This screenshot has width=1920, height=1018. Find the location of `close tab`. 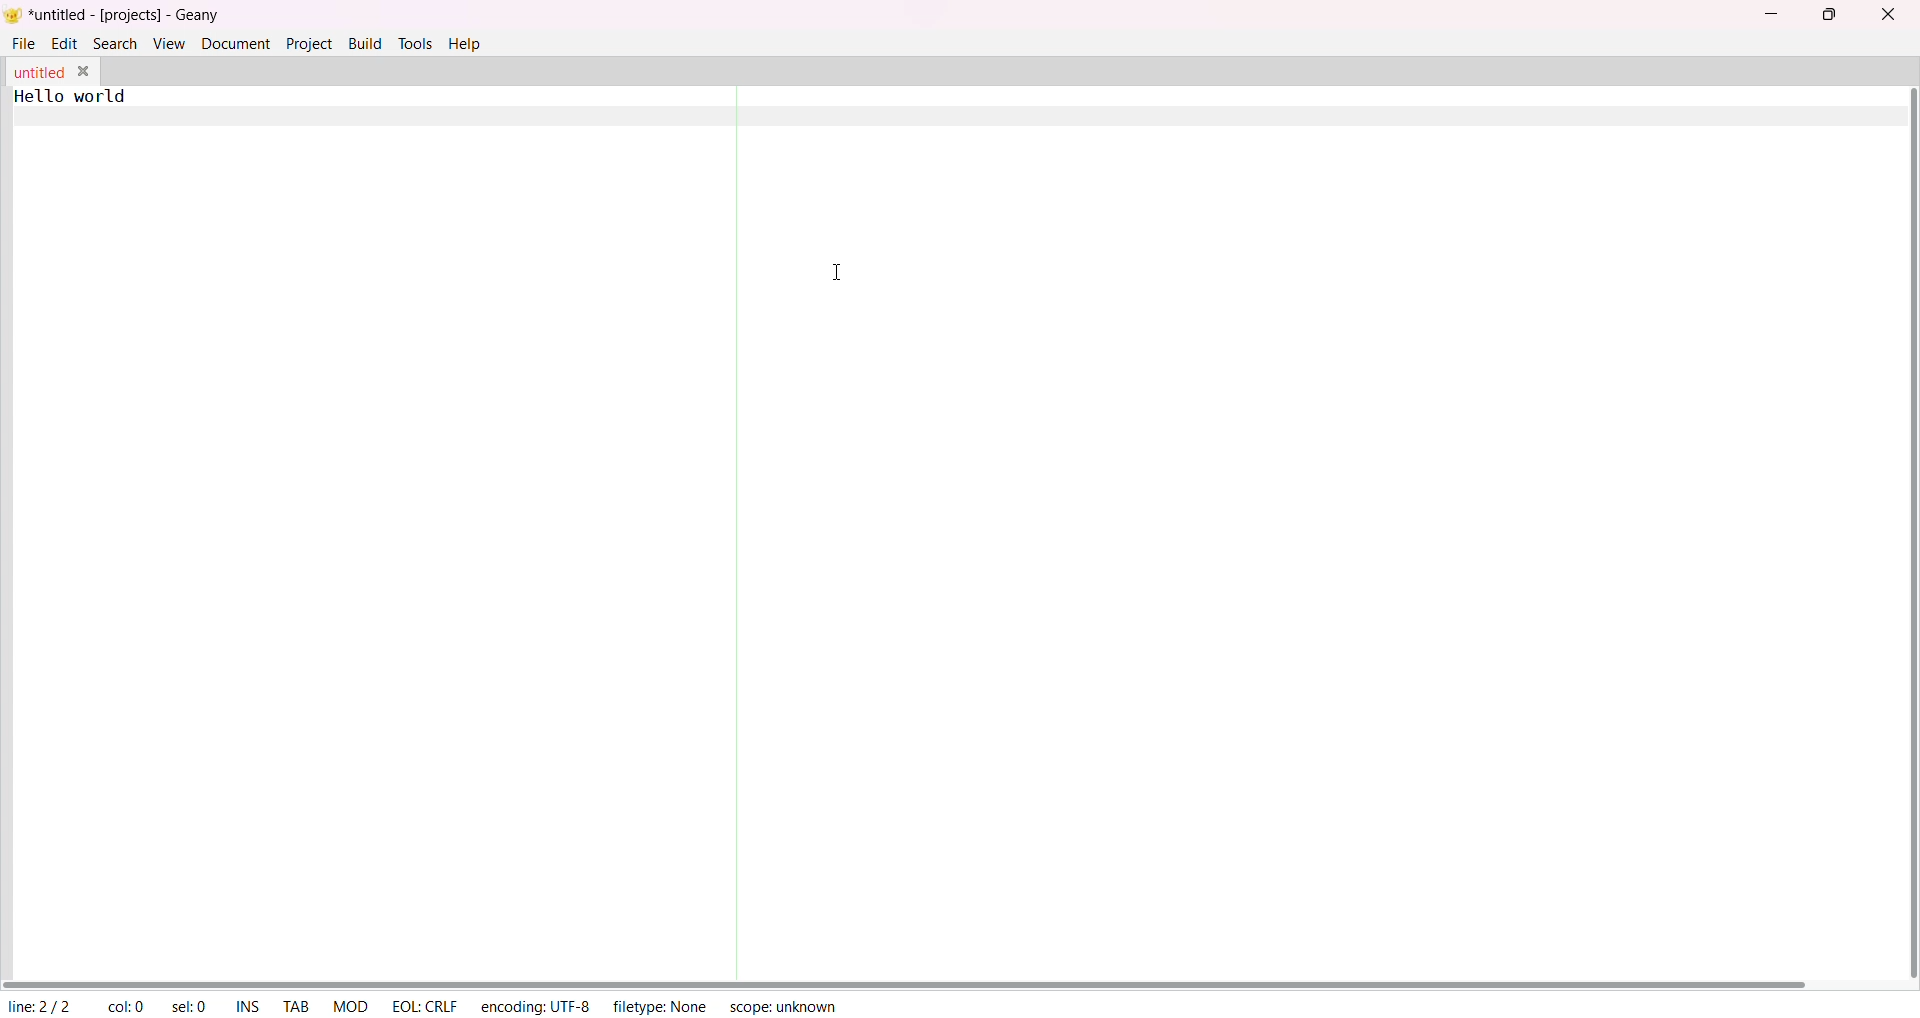

close tab is located at coordinates (87, 71).